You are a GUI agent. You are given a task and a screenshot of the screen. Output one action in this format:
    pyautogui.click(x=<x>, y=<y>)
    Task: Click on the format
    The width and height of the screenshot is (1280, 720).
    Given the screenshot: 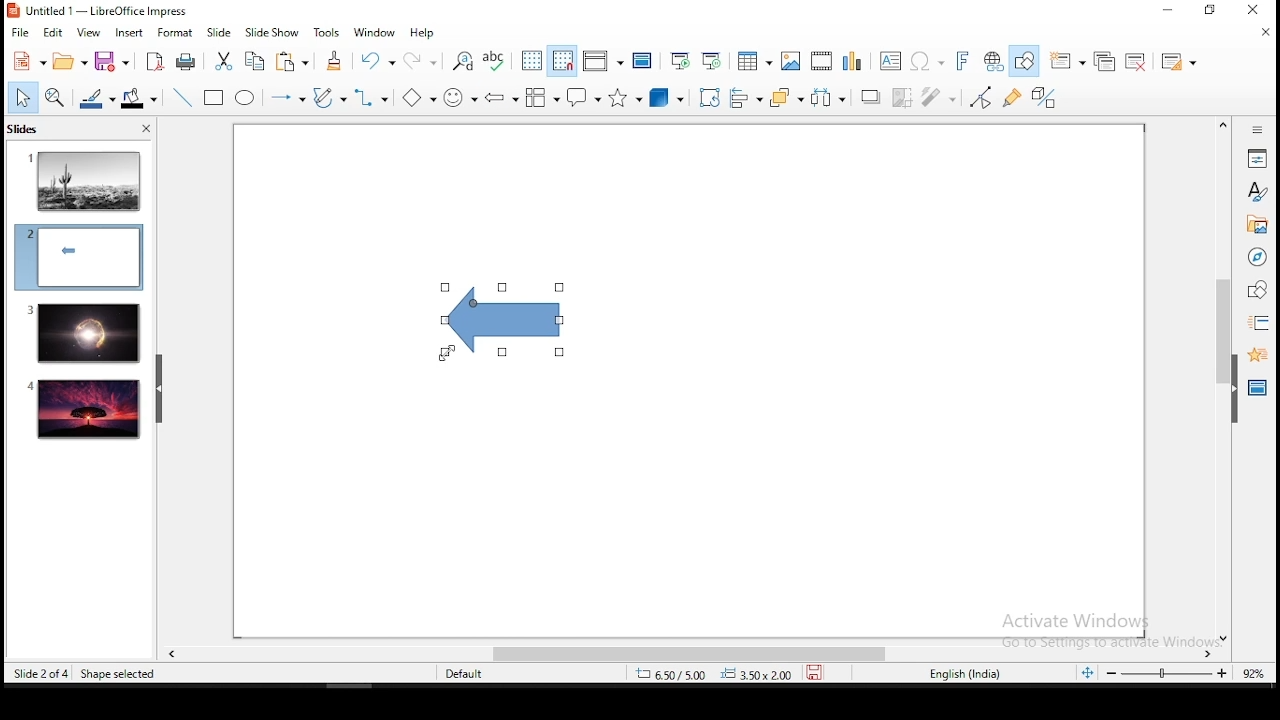 What is the action you would take?
    pyautogui.click(x=174, y=32)
    